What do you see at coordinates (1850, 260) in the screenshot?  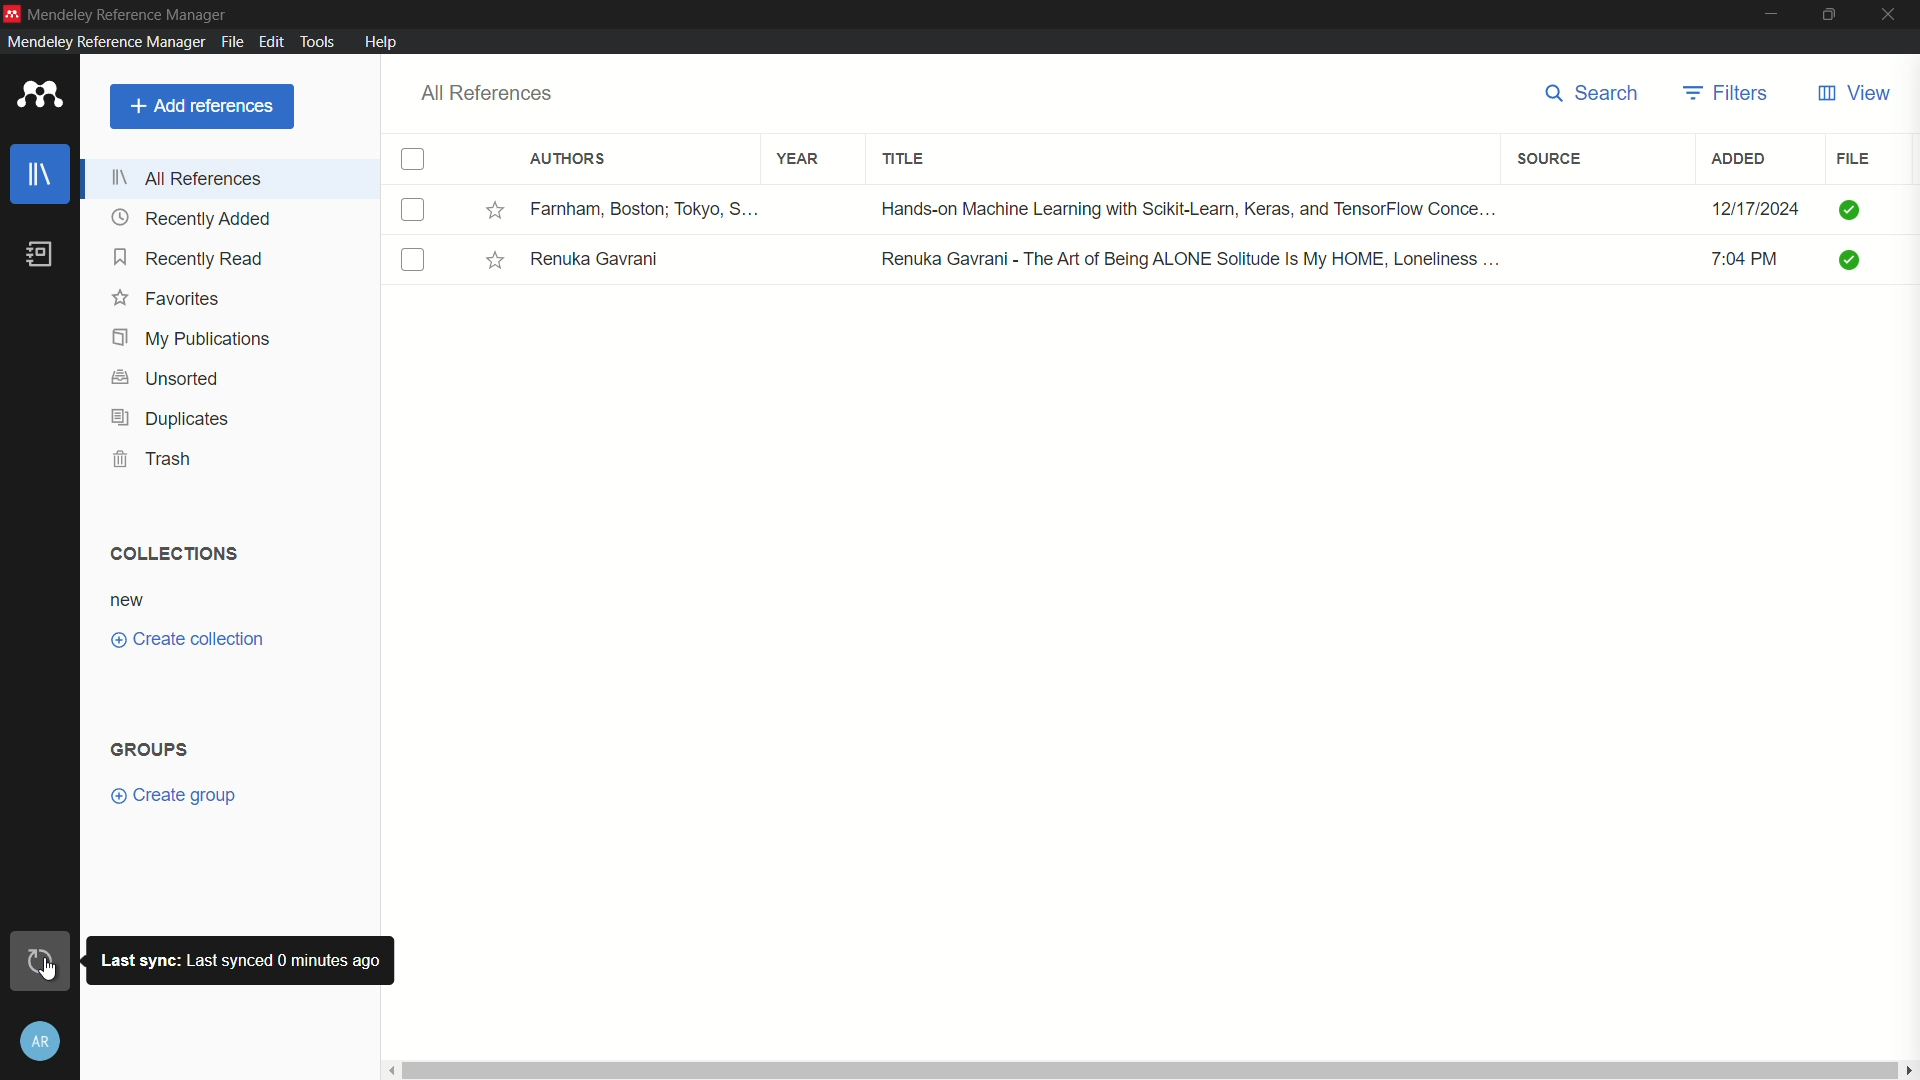 I see `Checked` at bounding box center [1850, 260].